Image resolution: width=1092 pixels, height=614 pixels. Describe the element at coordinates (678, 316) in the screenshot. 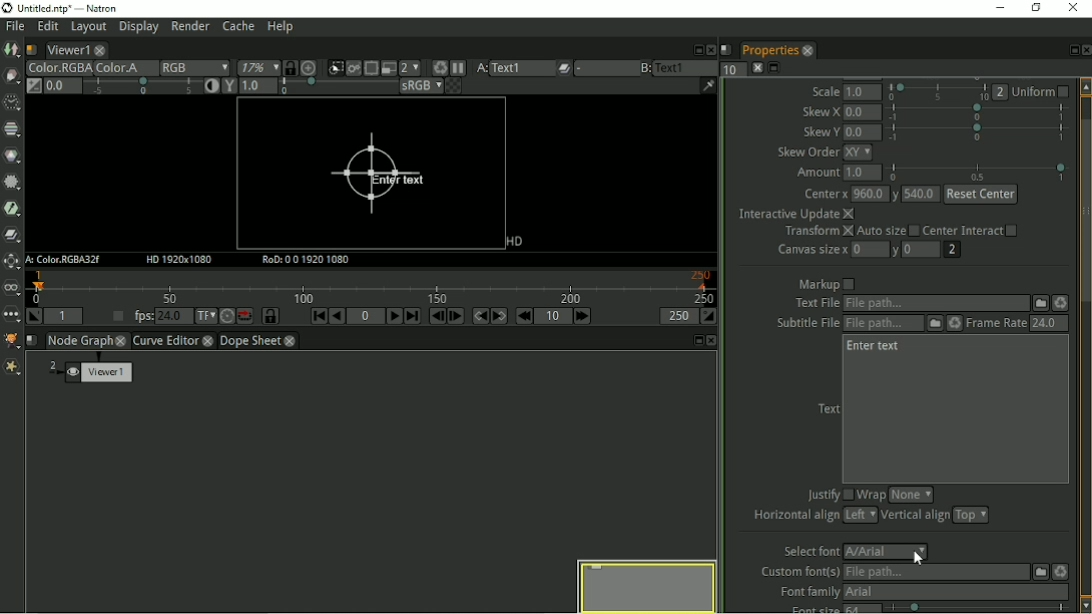

I see `The playback out point` at that location.